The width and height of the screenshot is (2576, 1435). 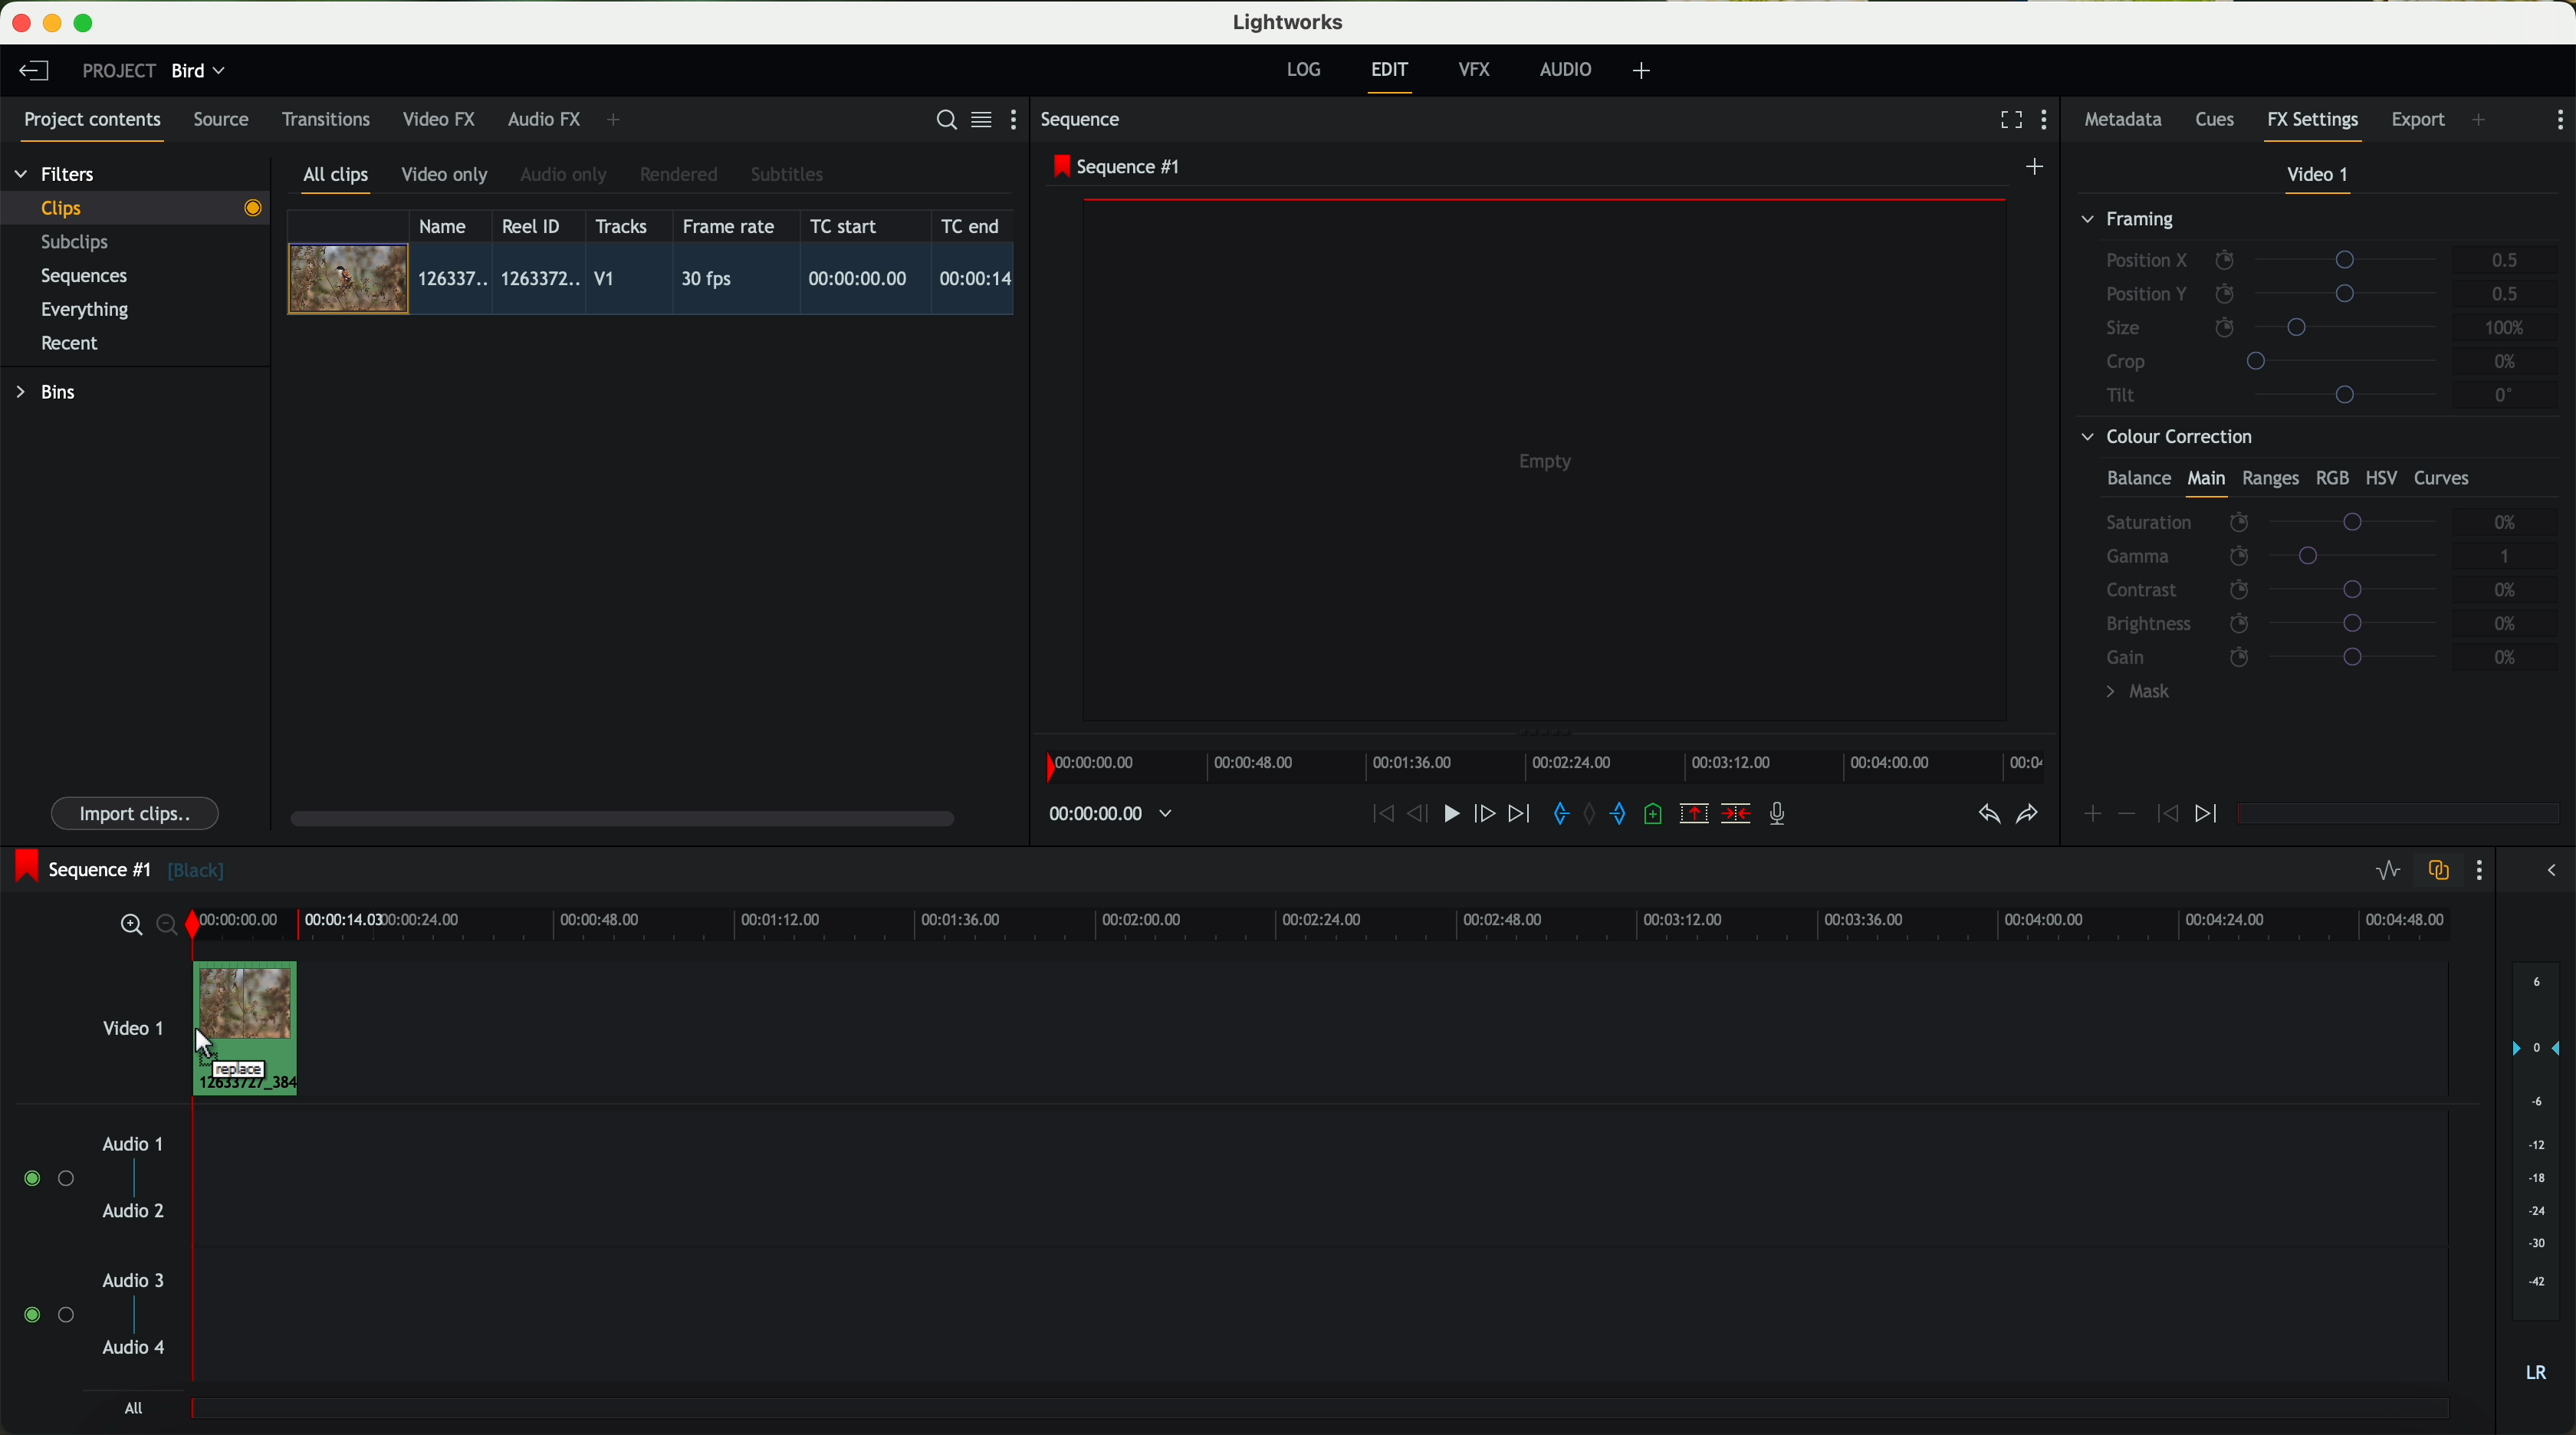 What do you see at coordinates (618, 120) in the screenshot?
I see `add panel` at bounding box center [618, 120].